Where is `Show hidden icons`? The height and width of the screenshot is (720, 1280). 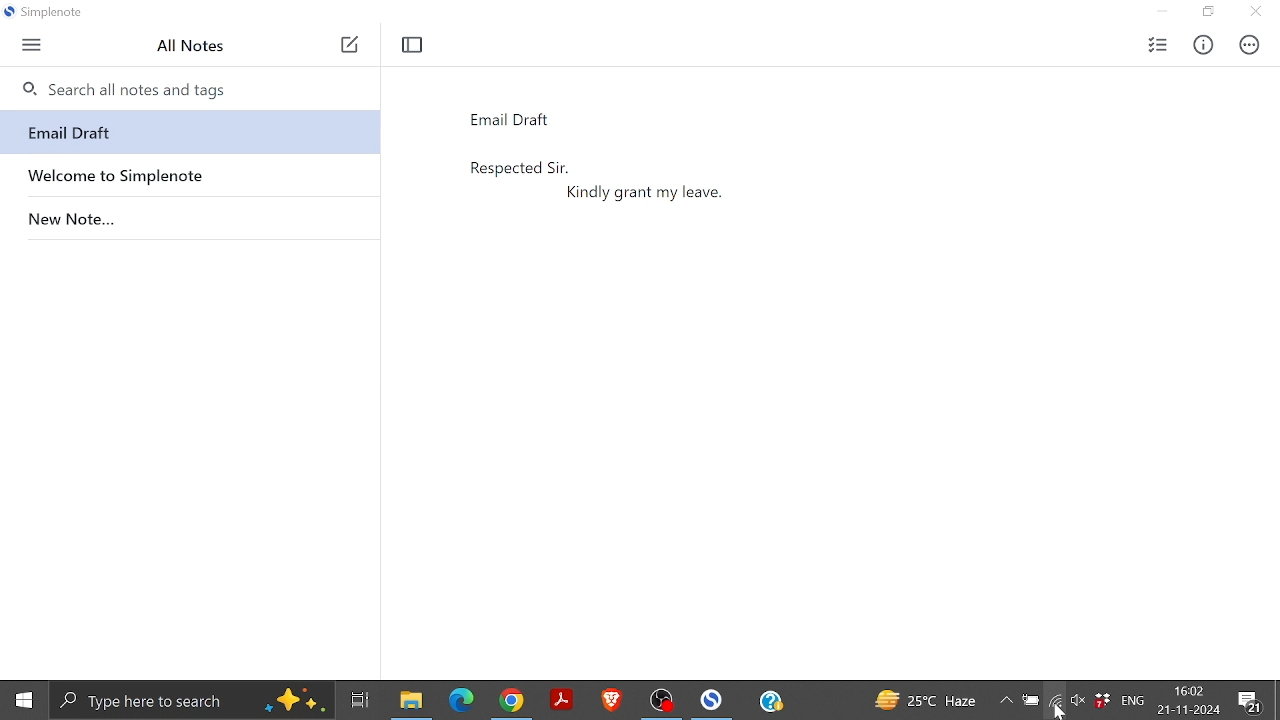
Show hidden icons is located at coordinates (1006, 701).